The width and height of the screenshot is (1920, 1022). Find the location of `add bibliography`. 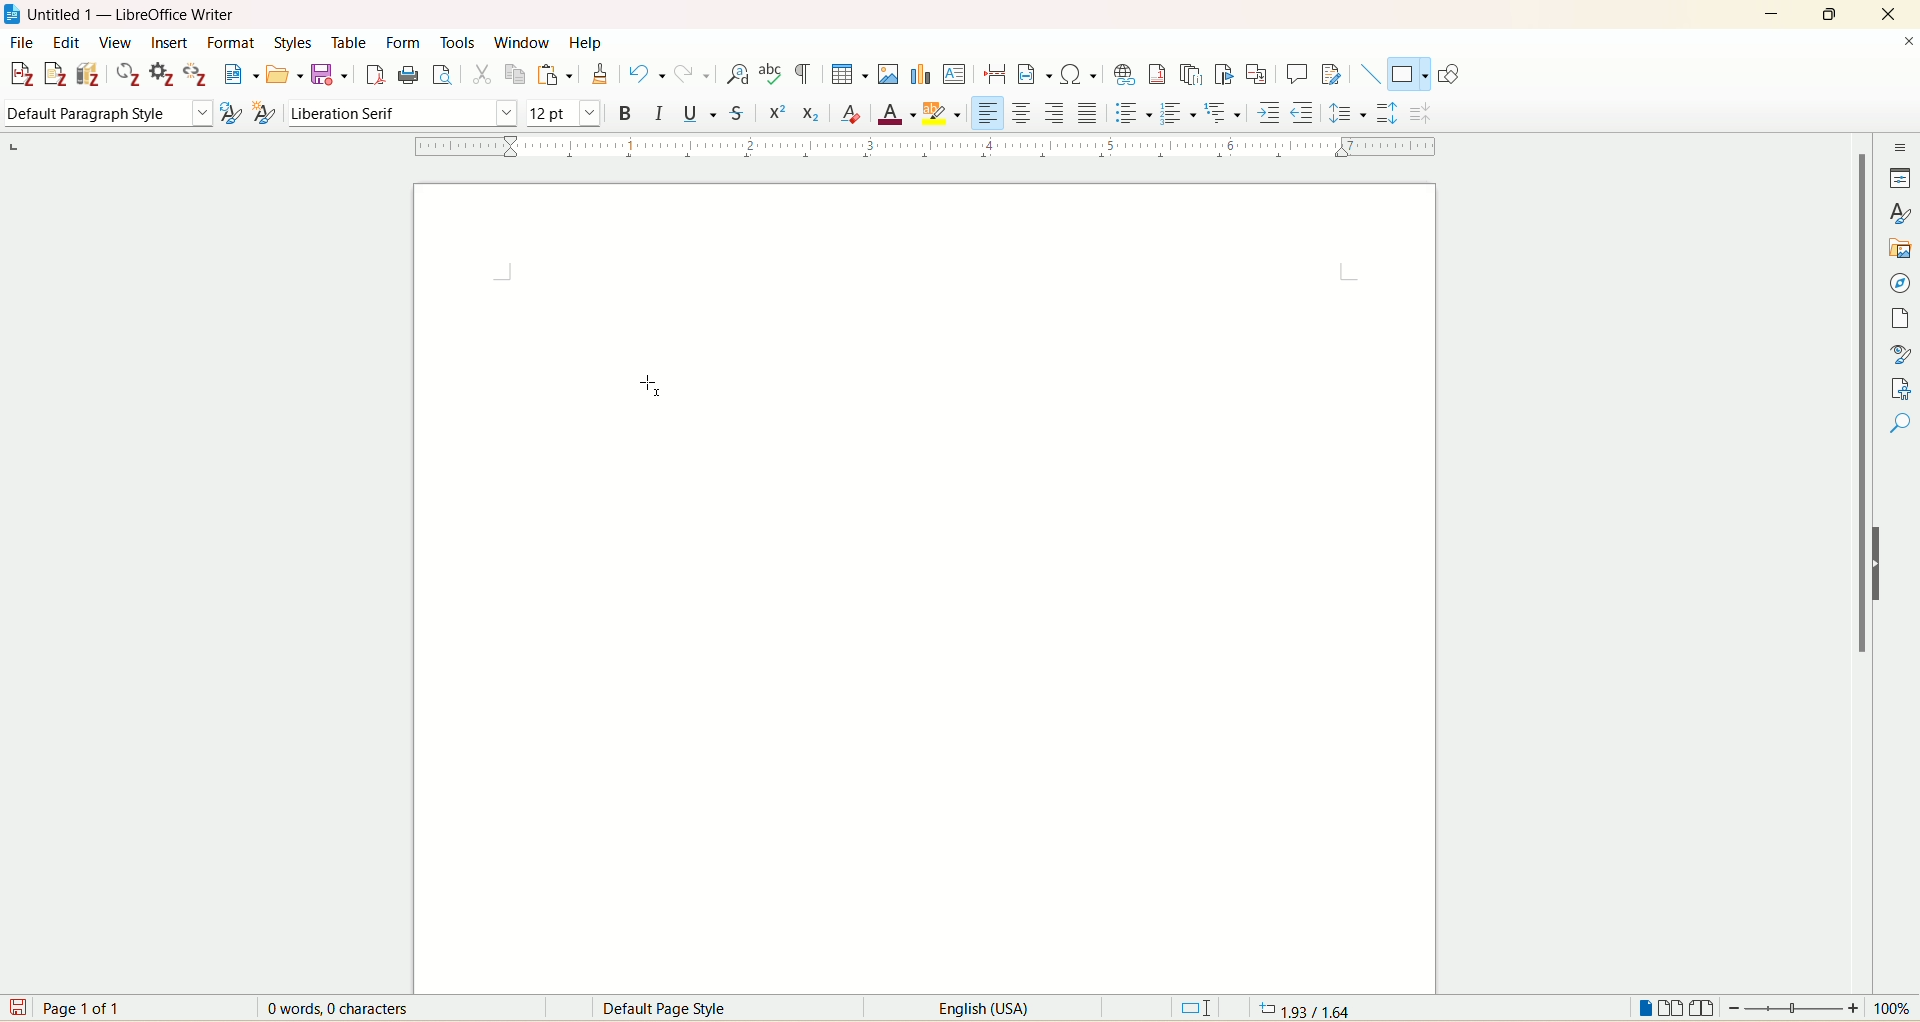

add bibliography is located at coordinates (90, 74).